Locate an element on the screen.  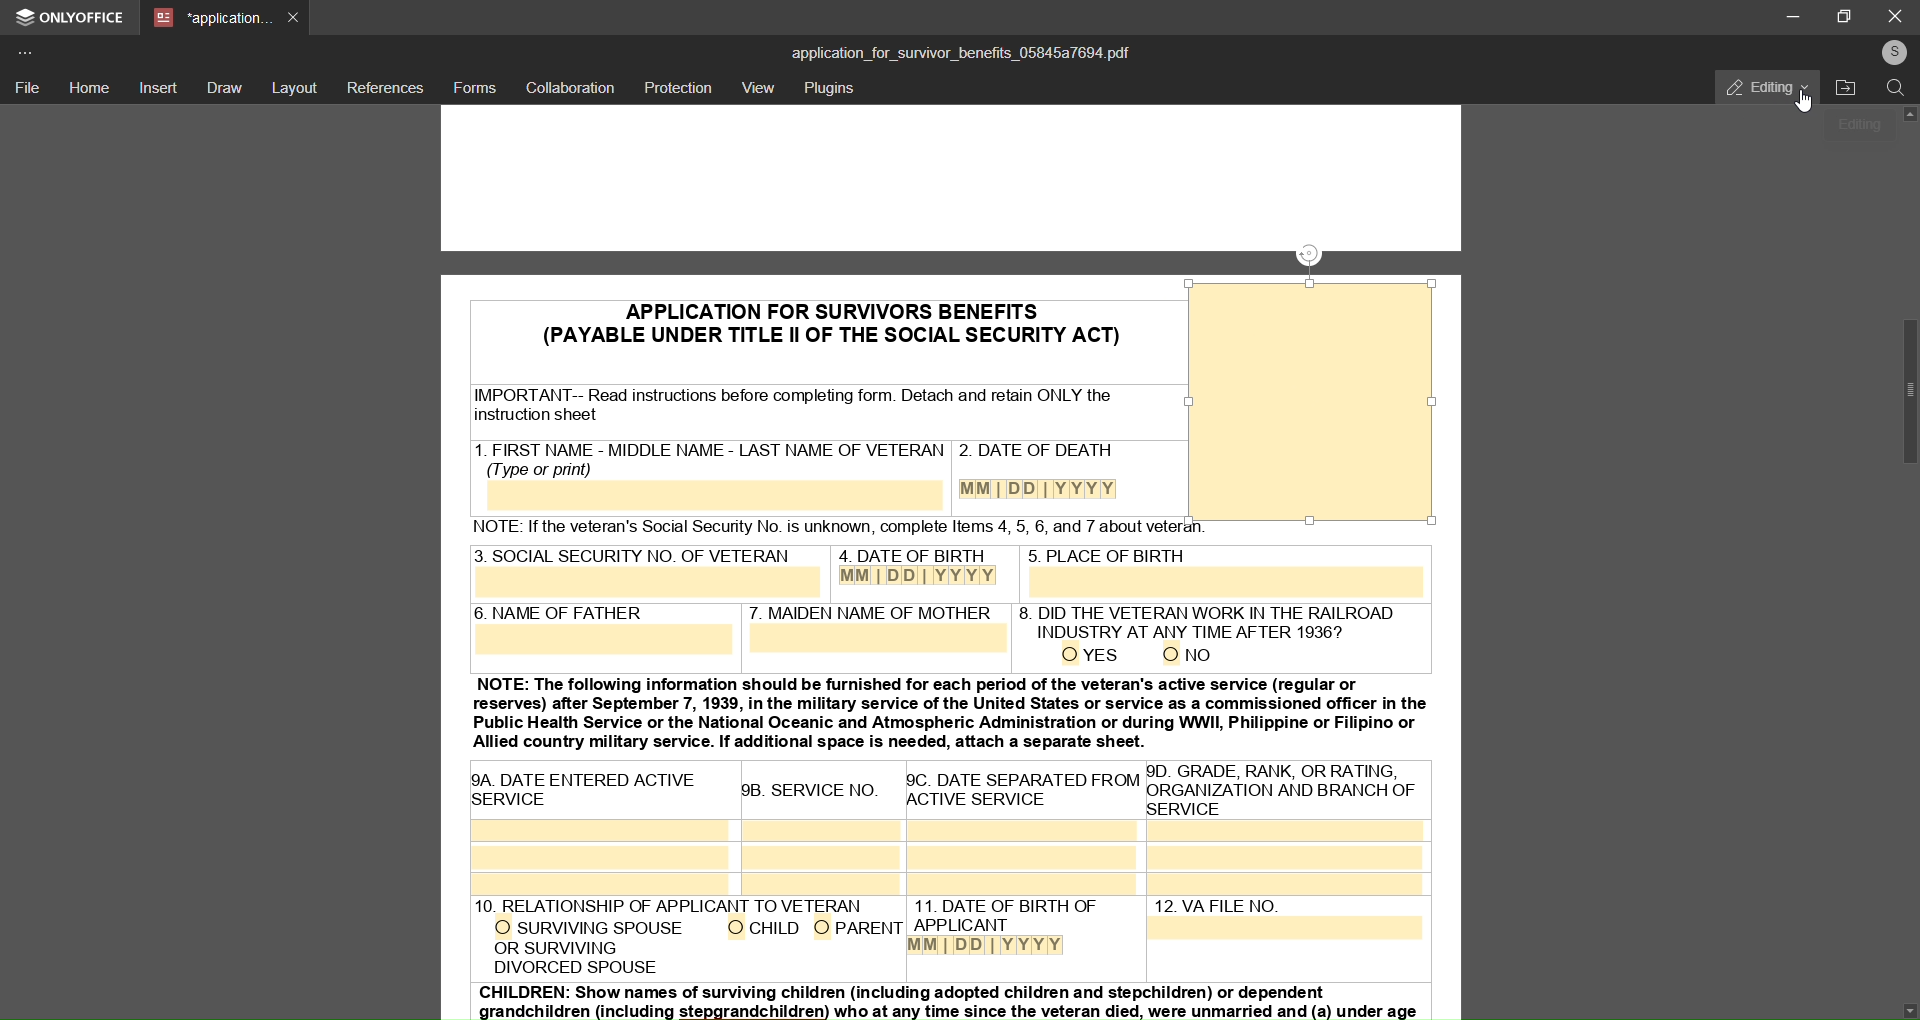
forms is located at coordinates (474, 87).